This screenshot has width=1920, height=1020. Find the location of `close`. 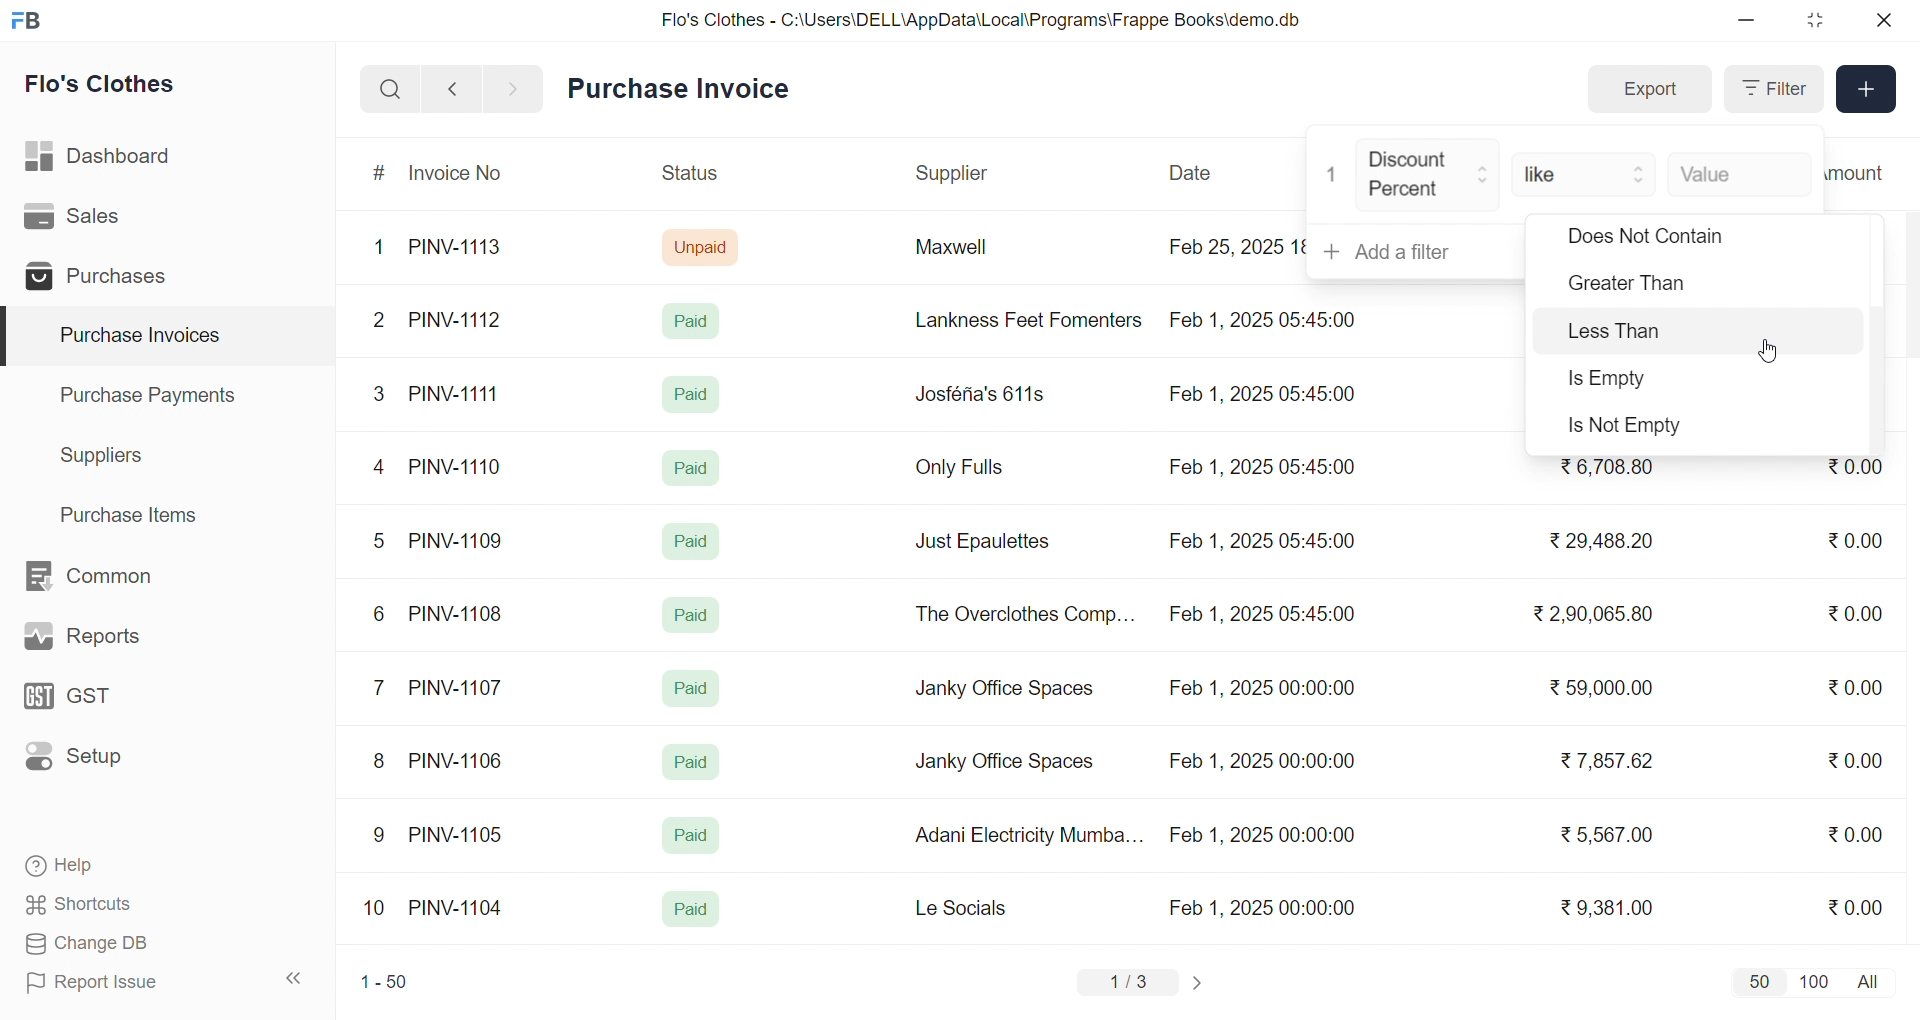

close is located at coordinates (1882, 20).